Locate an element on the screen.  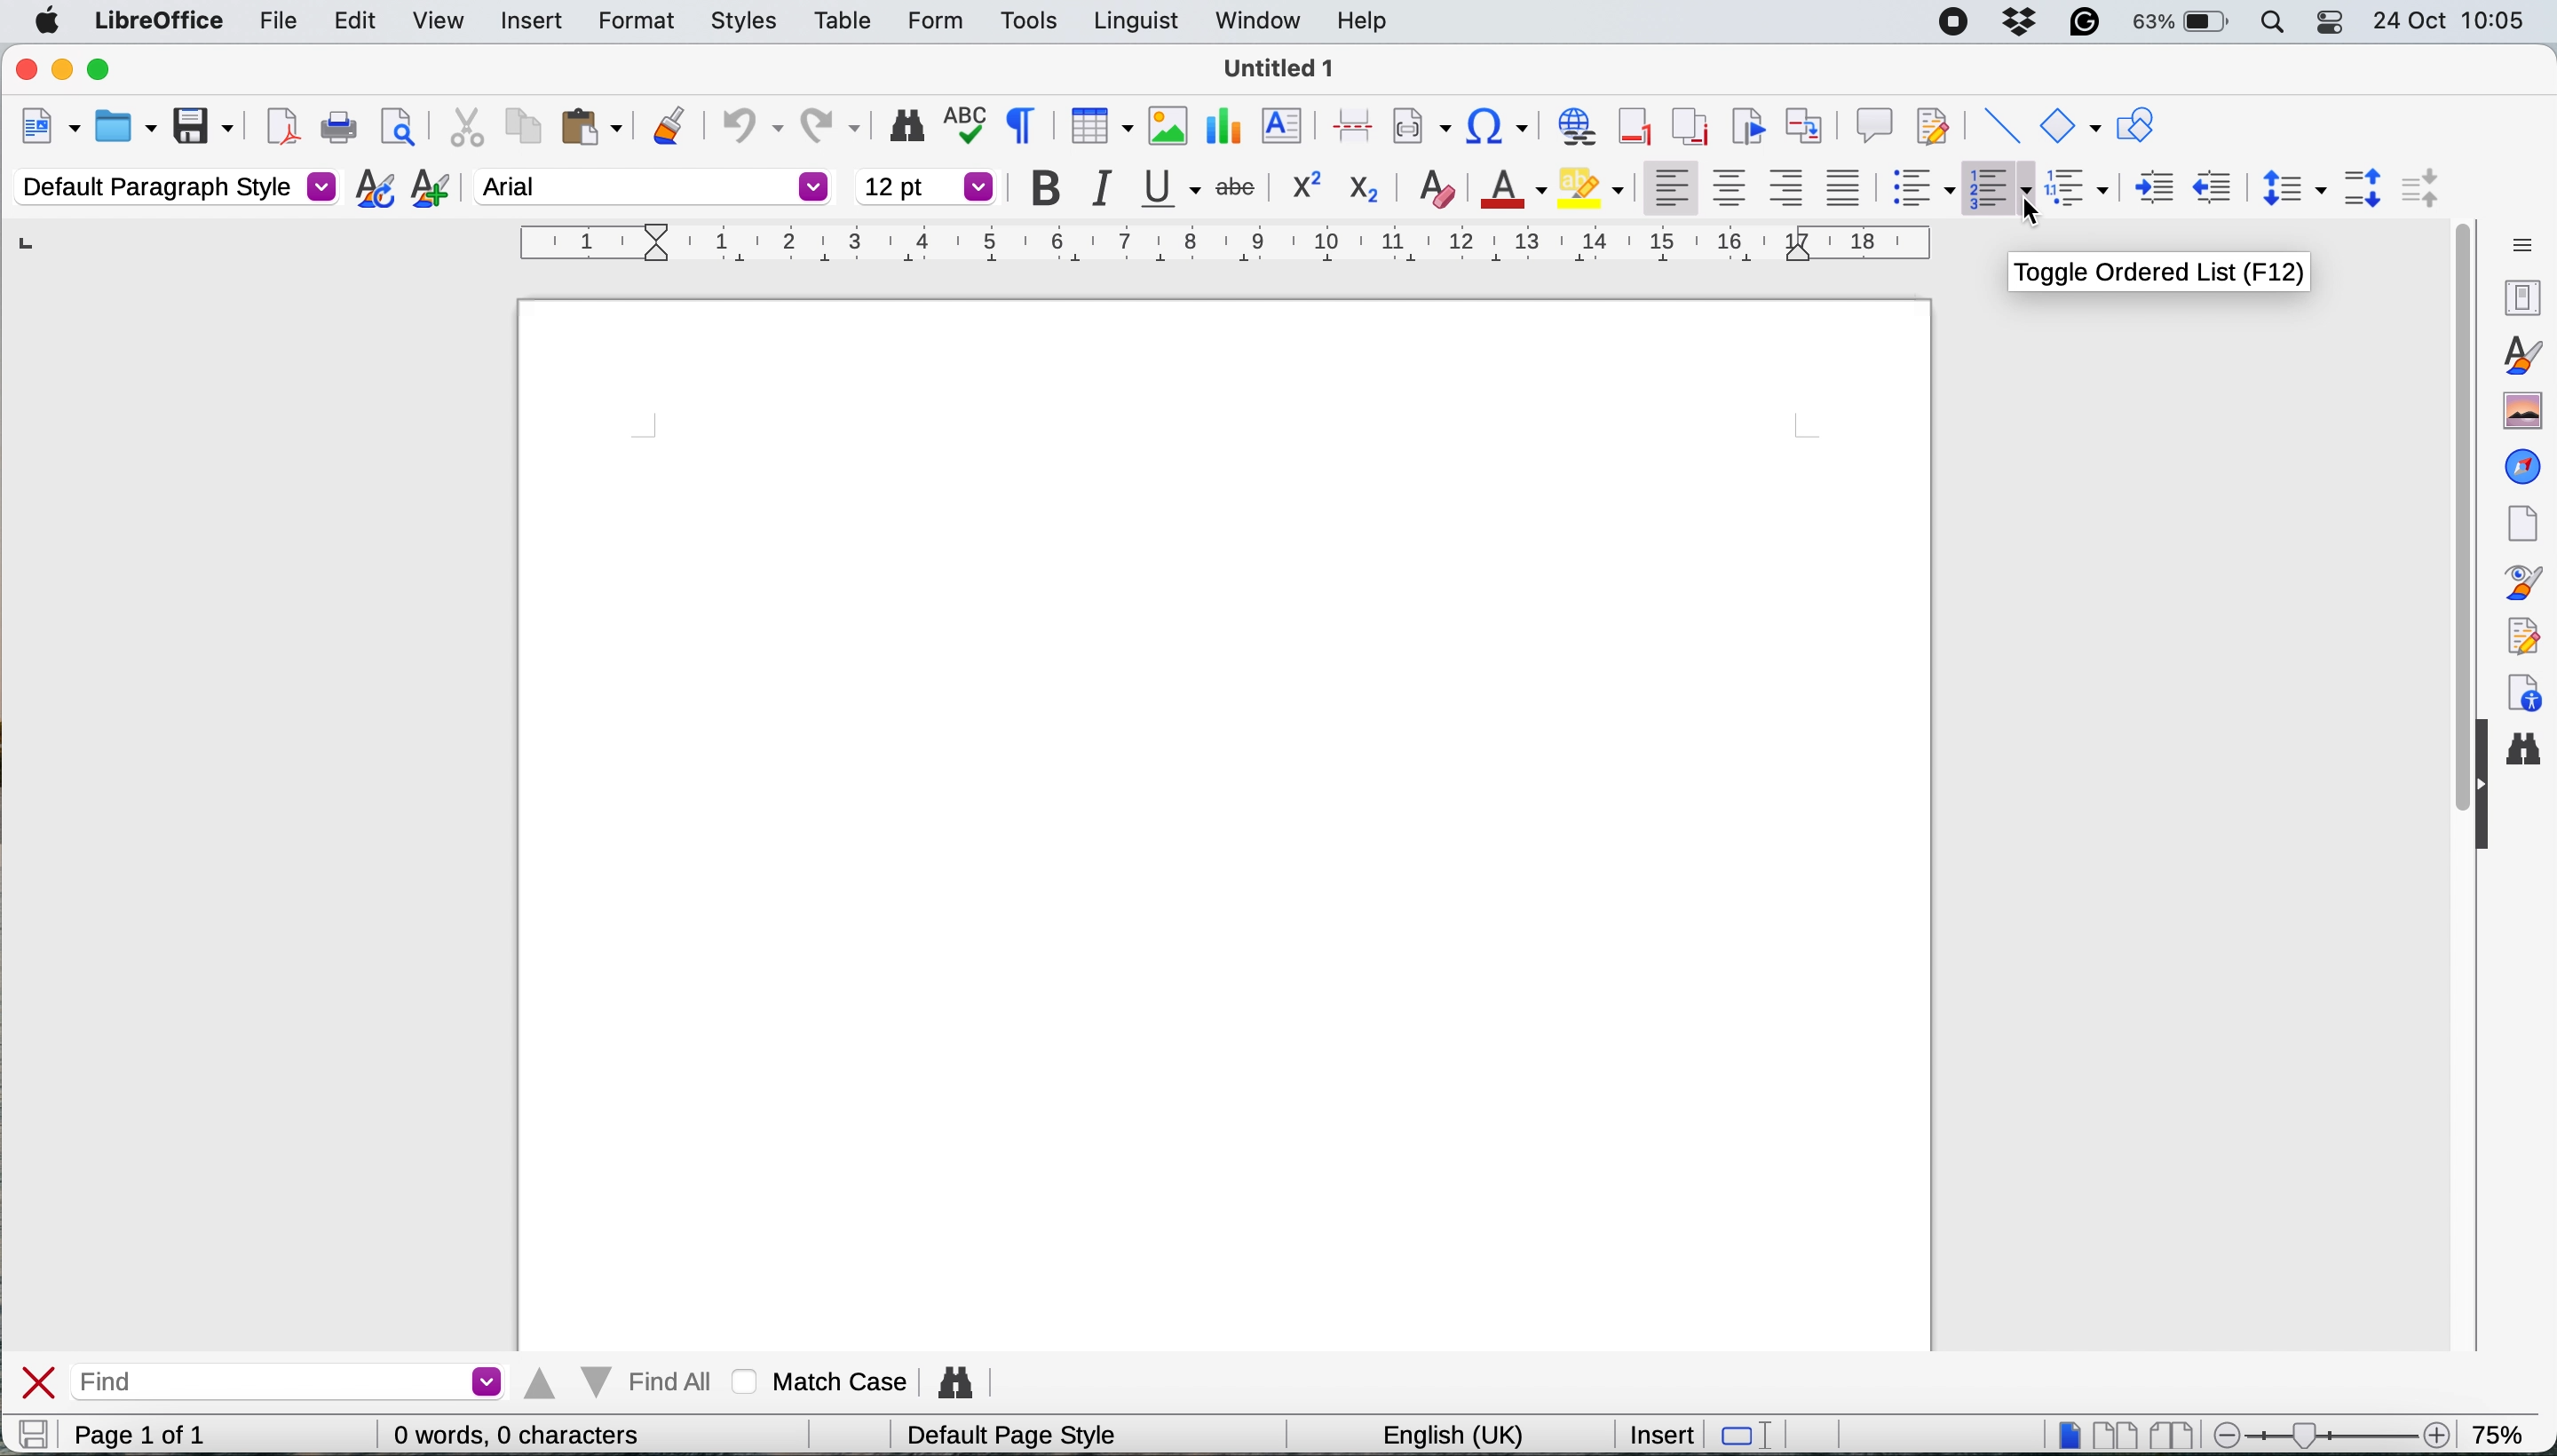
set line spacing is located at coordinates (2289, 187).